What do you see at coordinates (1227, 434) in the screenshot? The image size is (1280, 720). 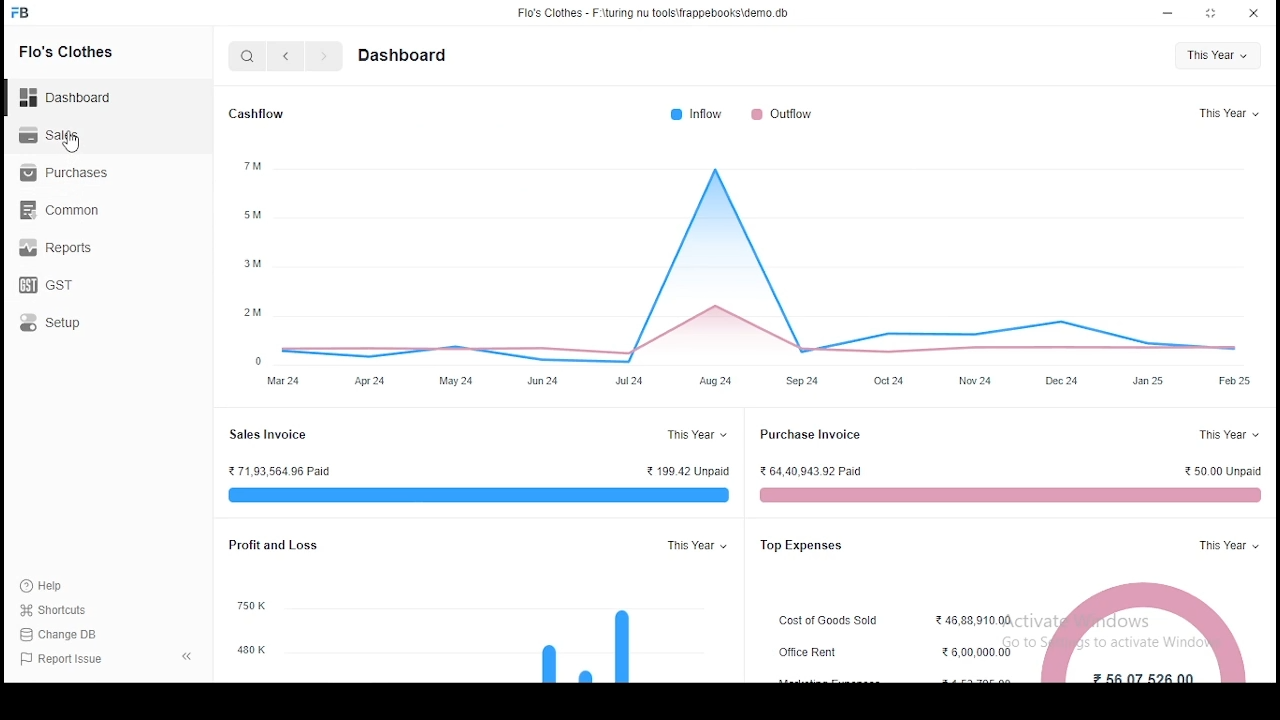 I see `this year` at bounding box center [1227, 434].